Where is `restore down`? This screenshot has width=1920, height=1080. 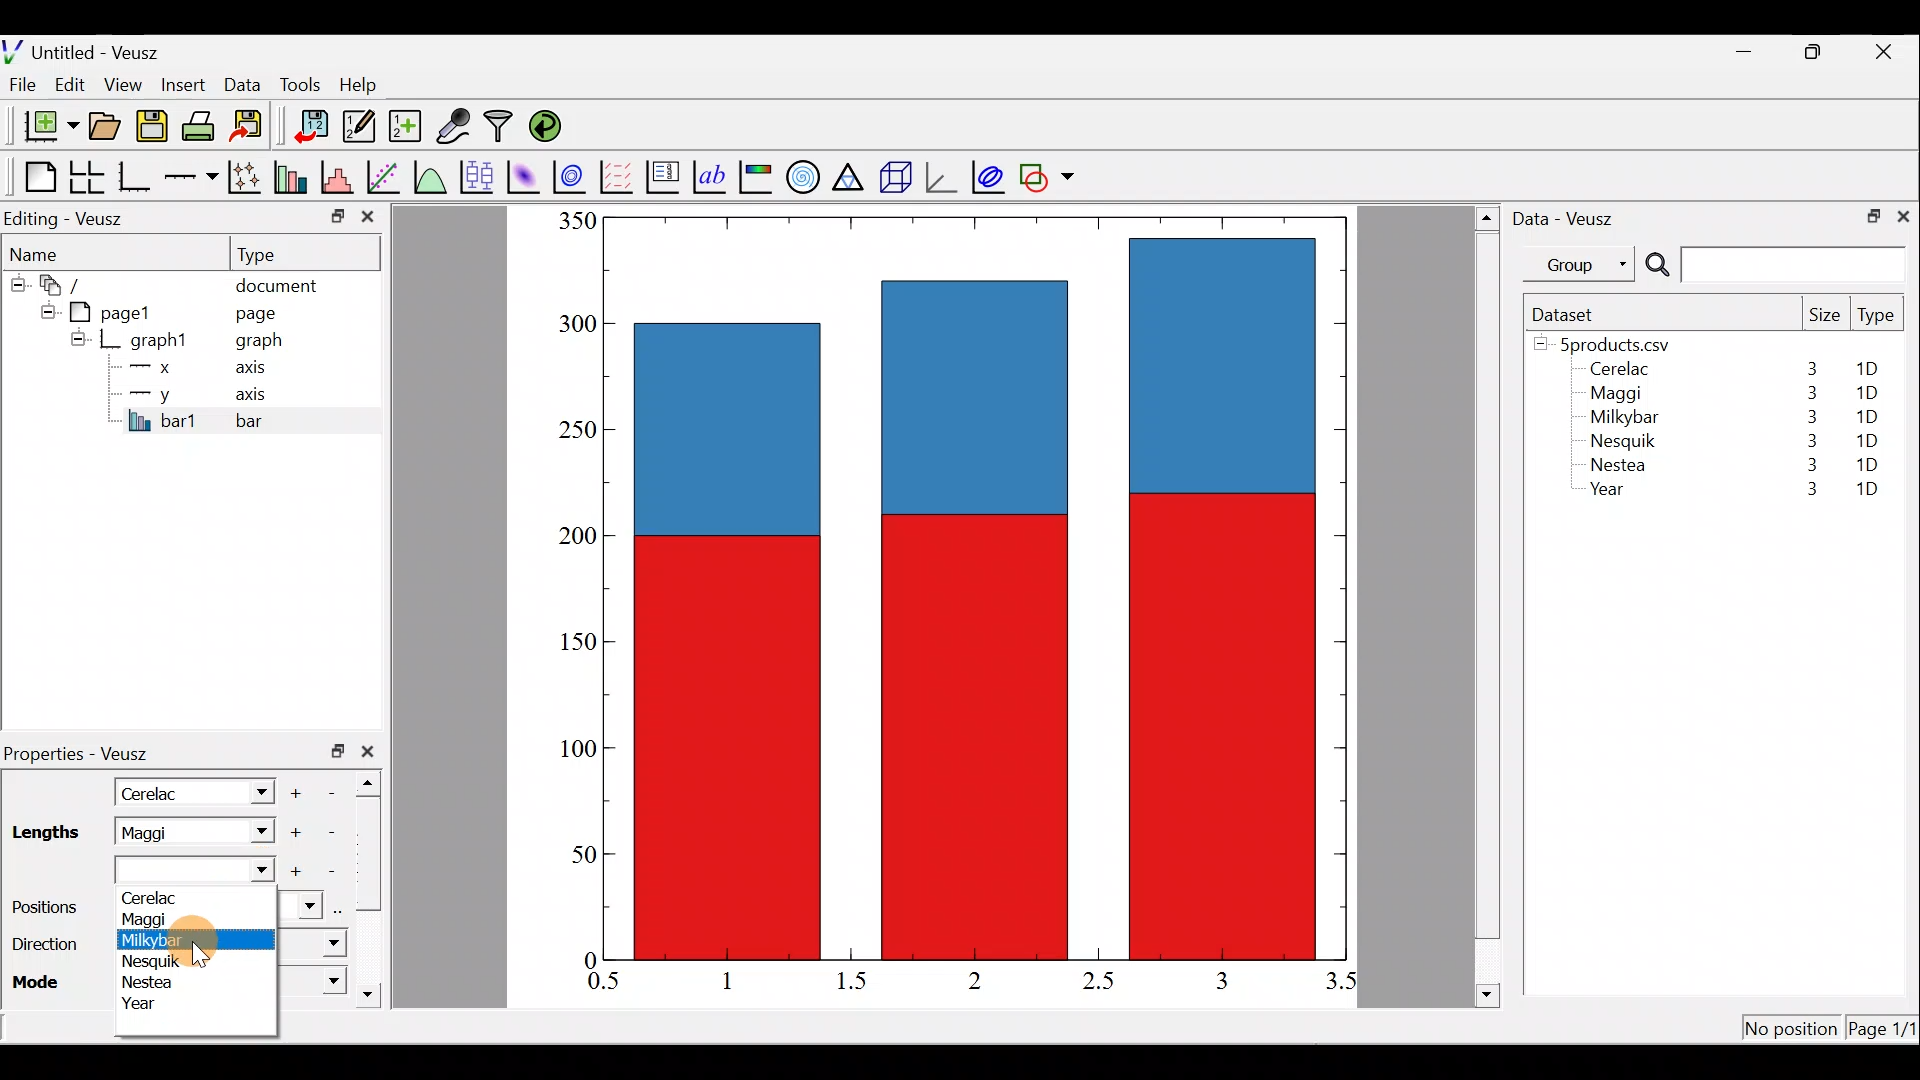
restore down is located at coordinates (1867, 214).